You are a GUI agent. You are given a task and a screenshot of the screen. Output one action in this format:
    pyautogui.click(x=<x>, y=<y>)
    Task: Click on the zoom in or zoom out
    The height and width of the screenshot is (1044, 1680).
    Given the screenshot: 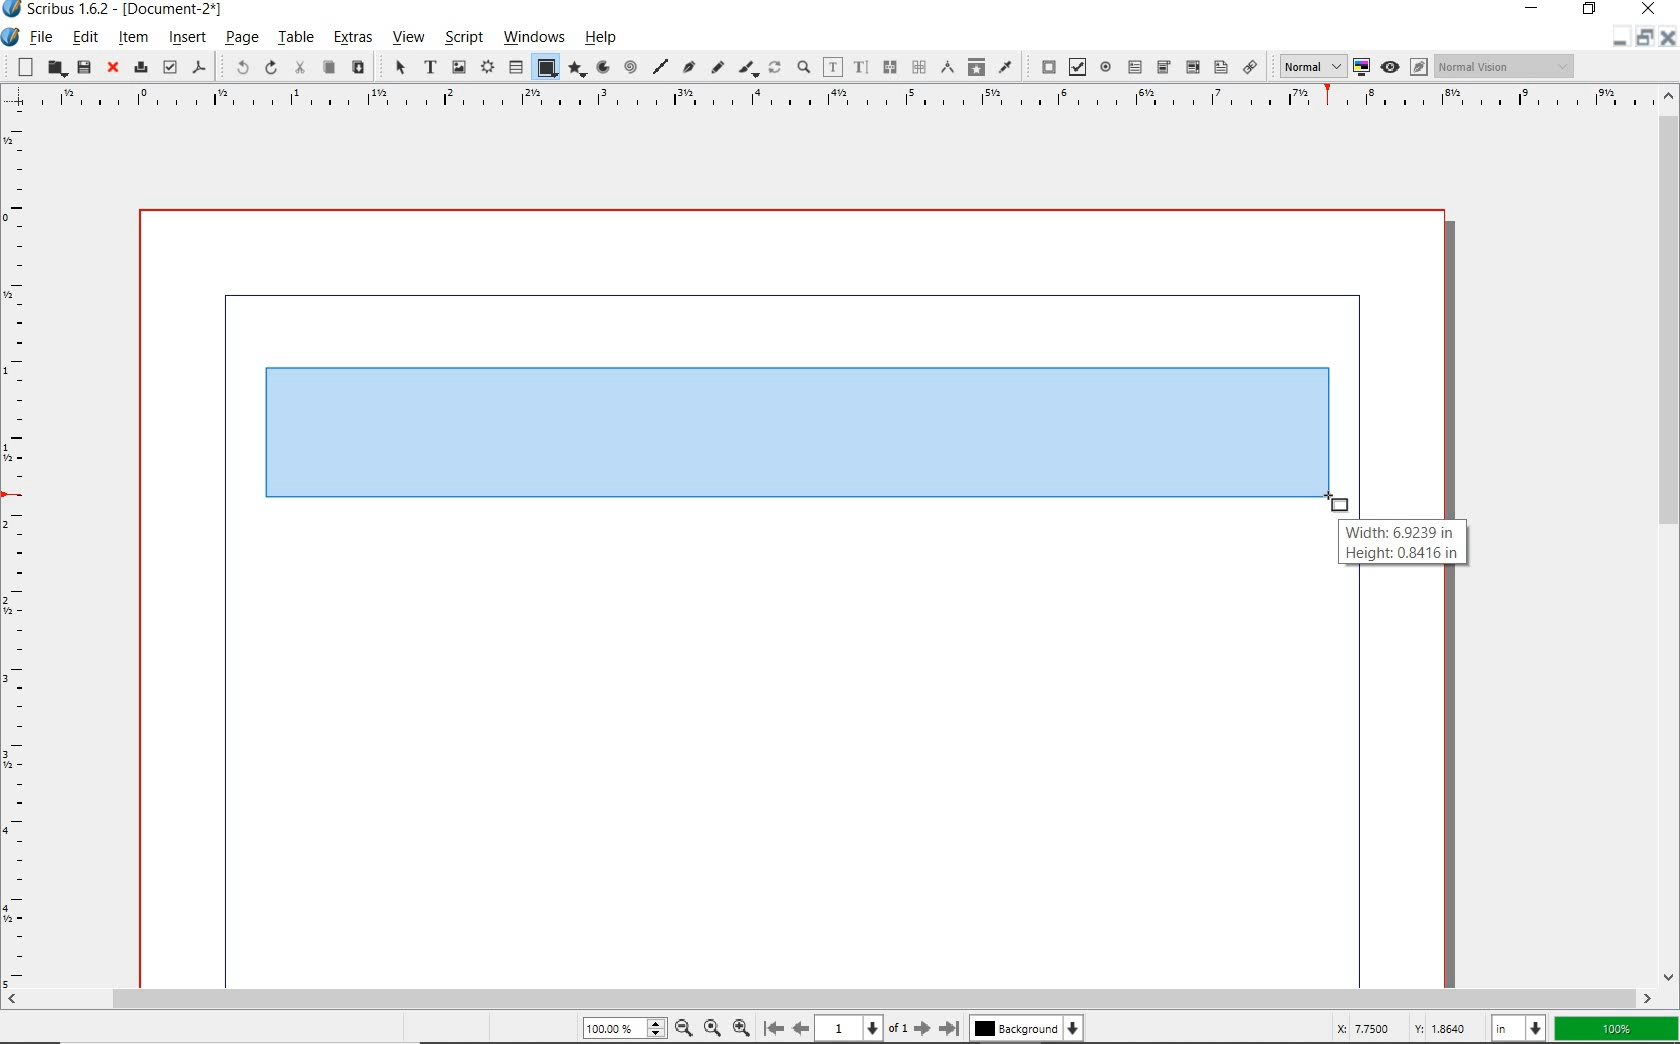 What is the action you would take?
    pyautogui.click(x=803, y=67)
    